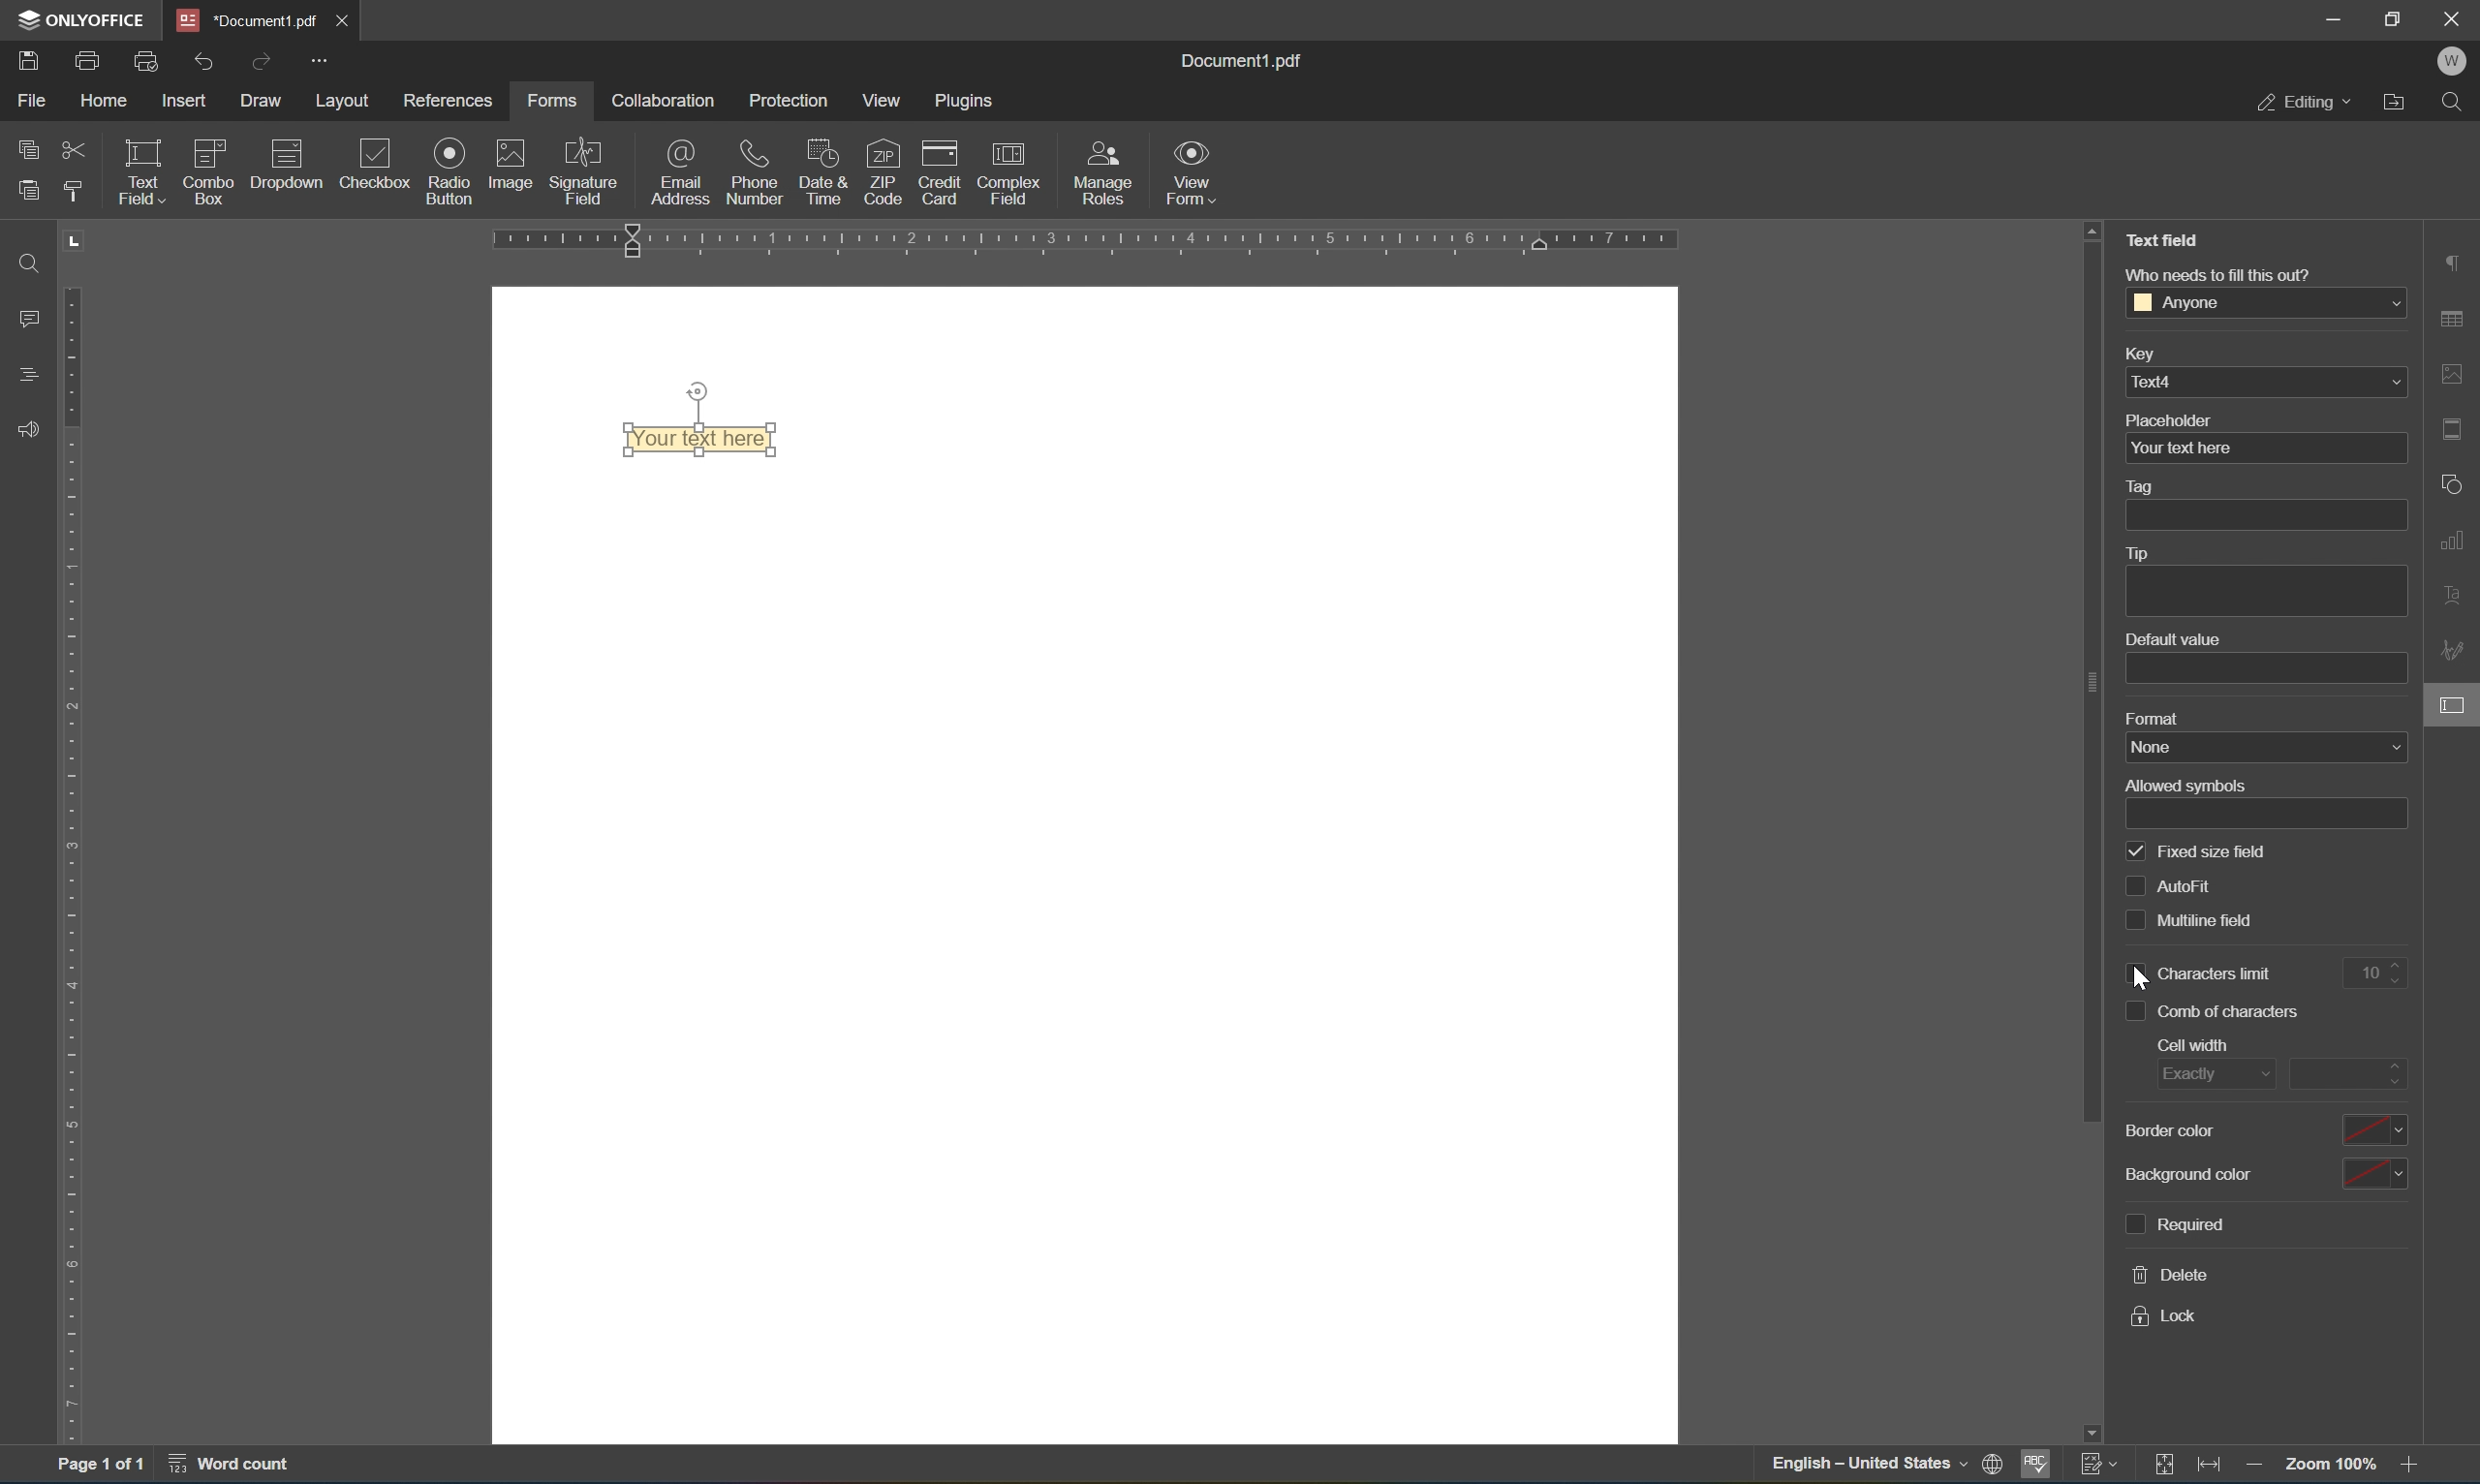  I want to click on border color, so click(2263, 1130).